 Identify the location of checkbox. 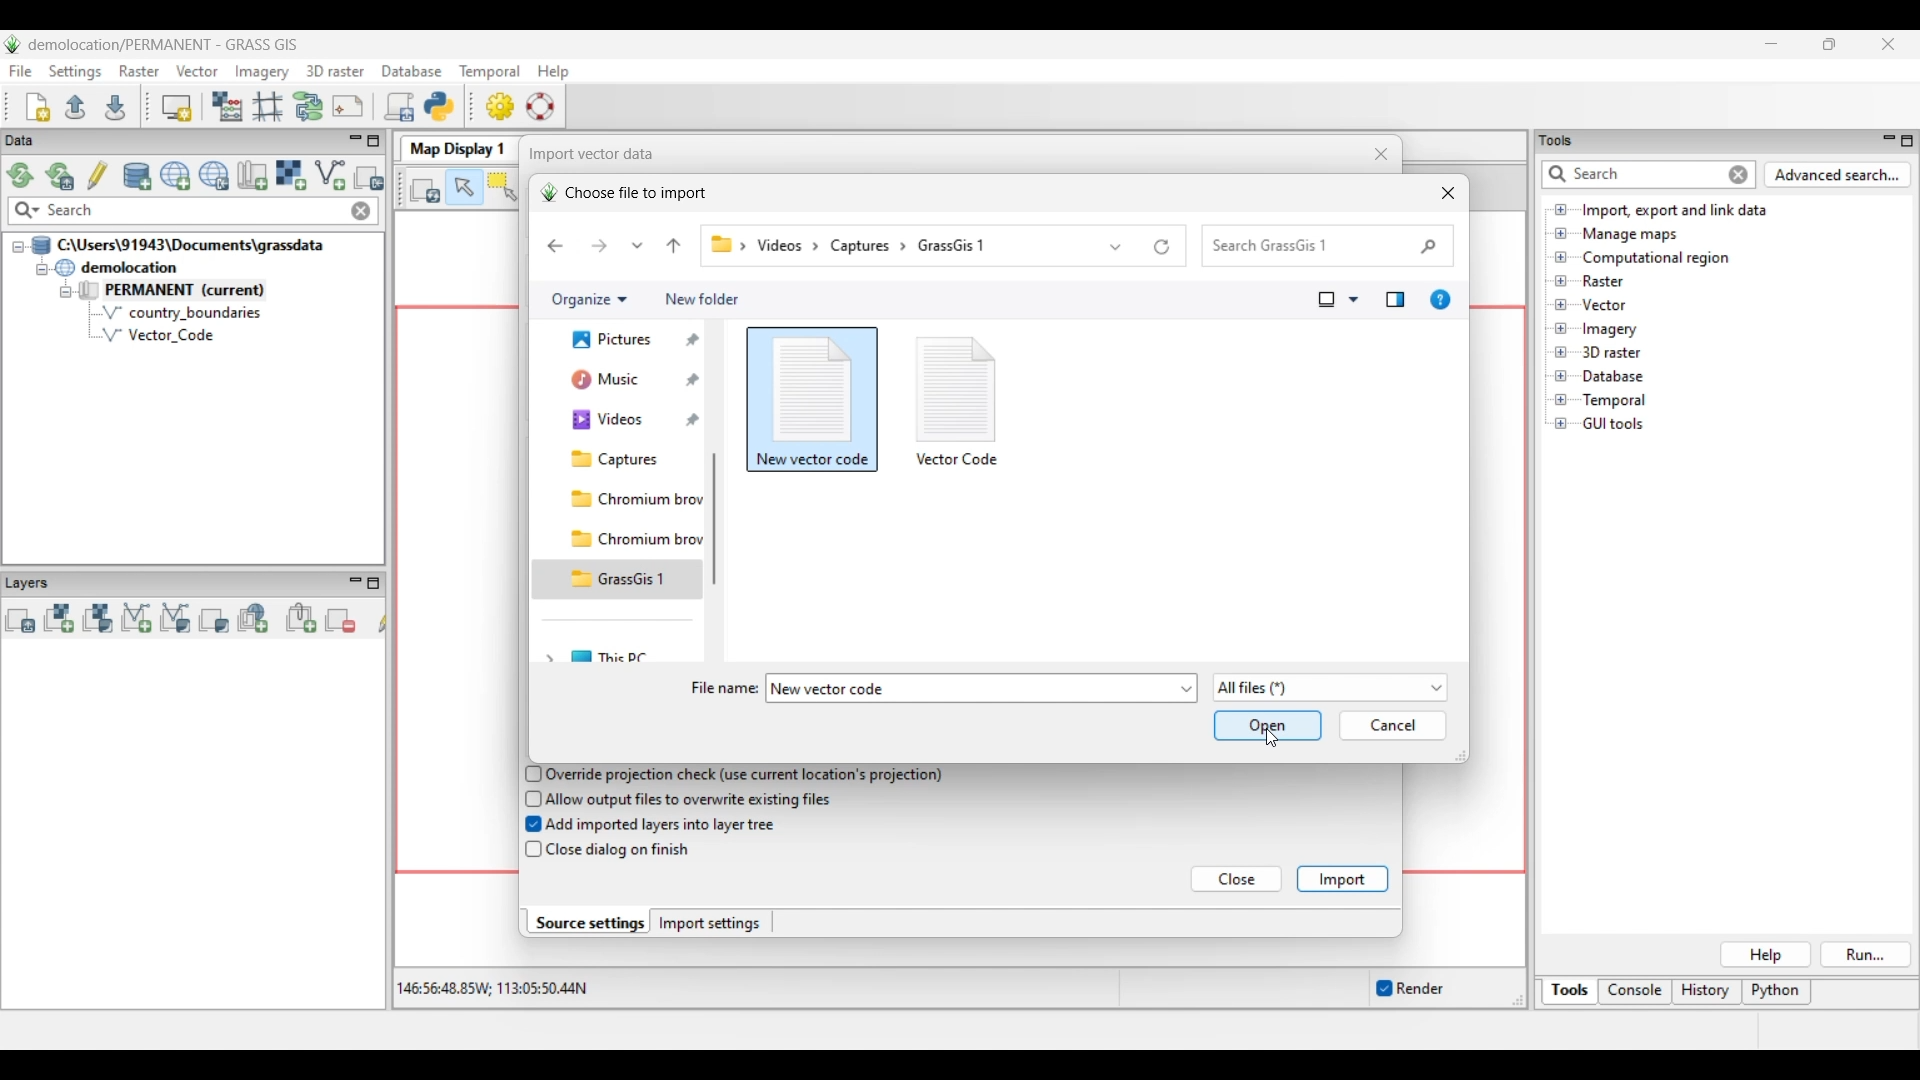
(531, 850).